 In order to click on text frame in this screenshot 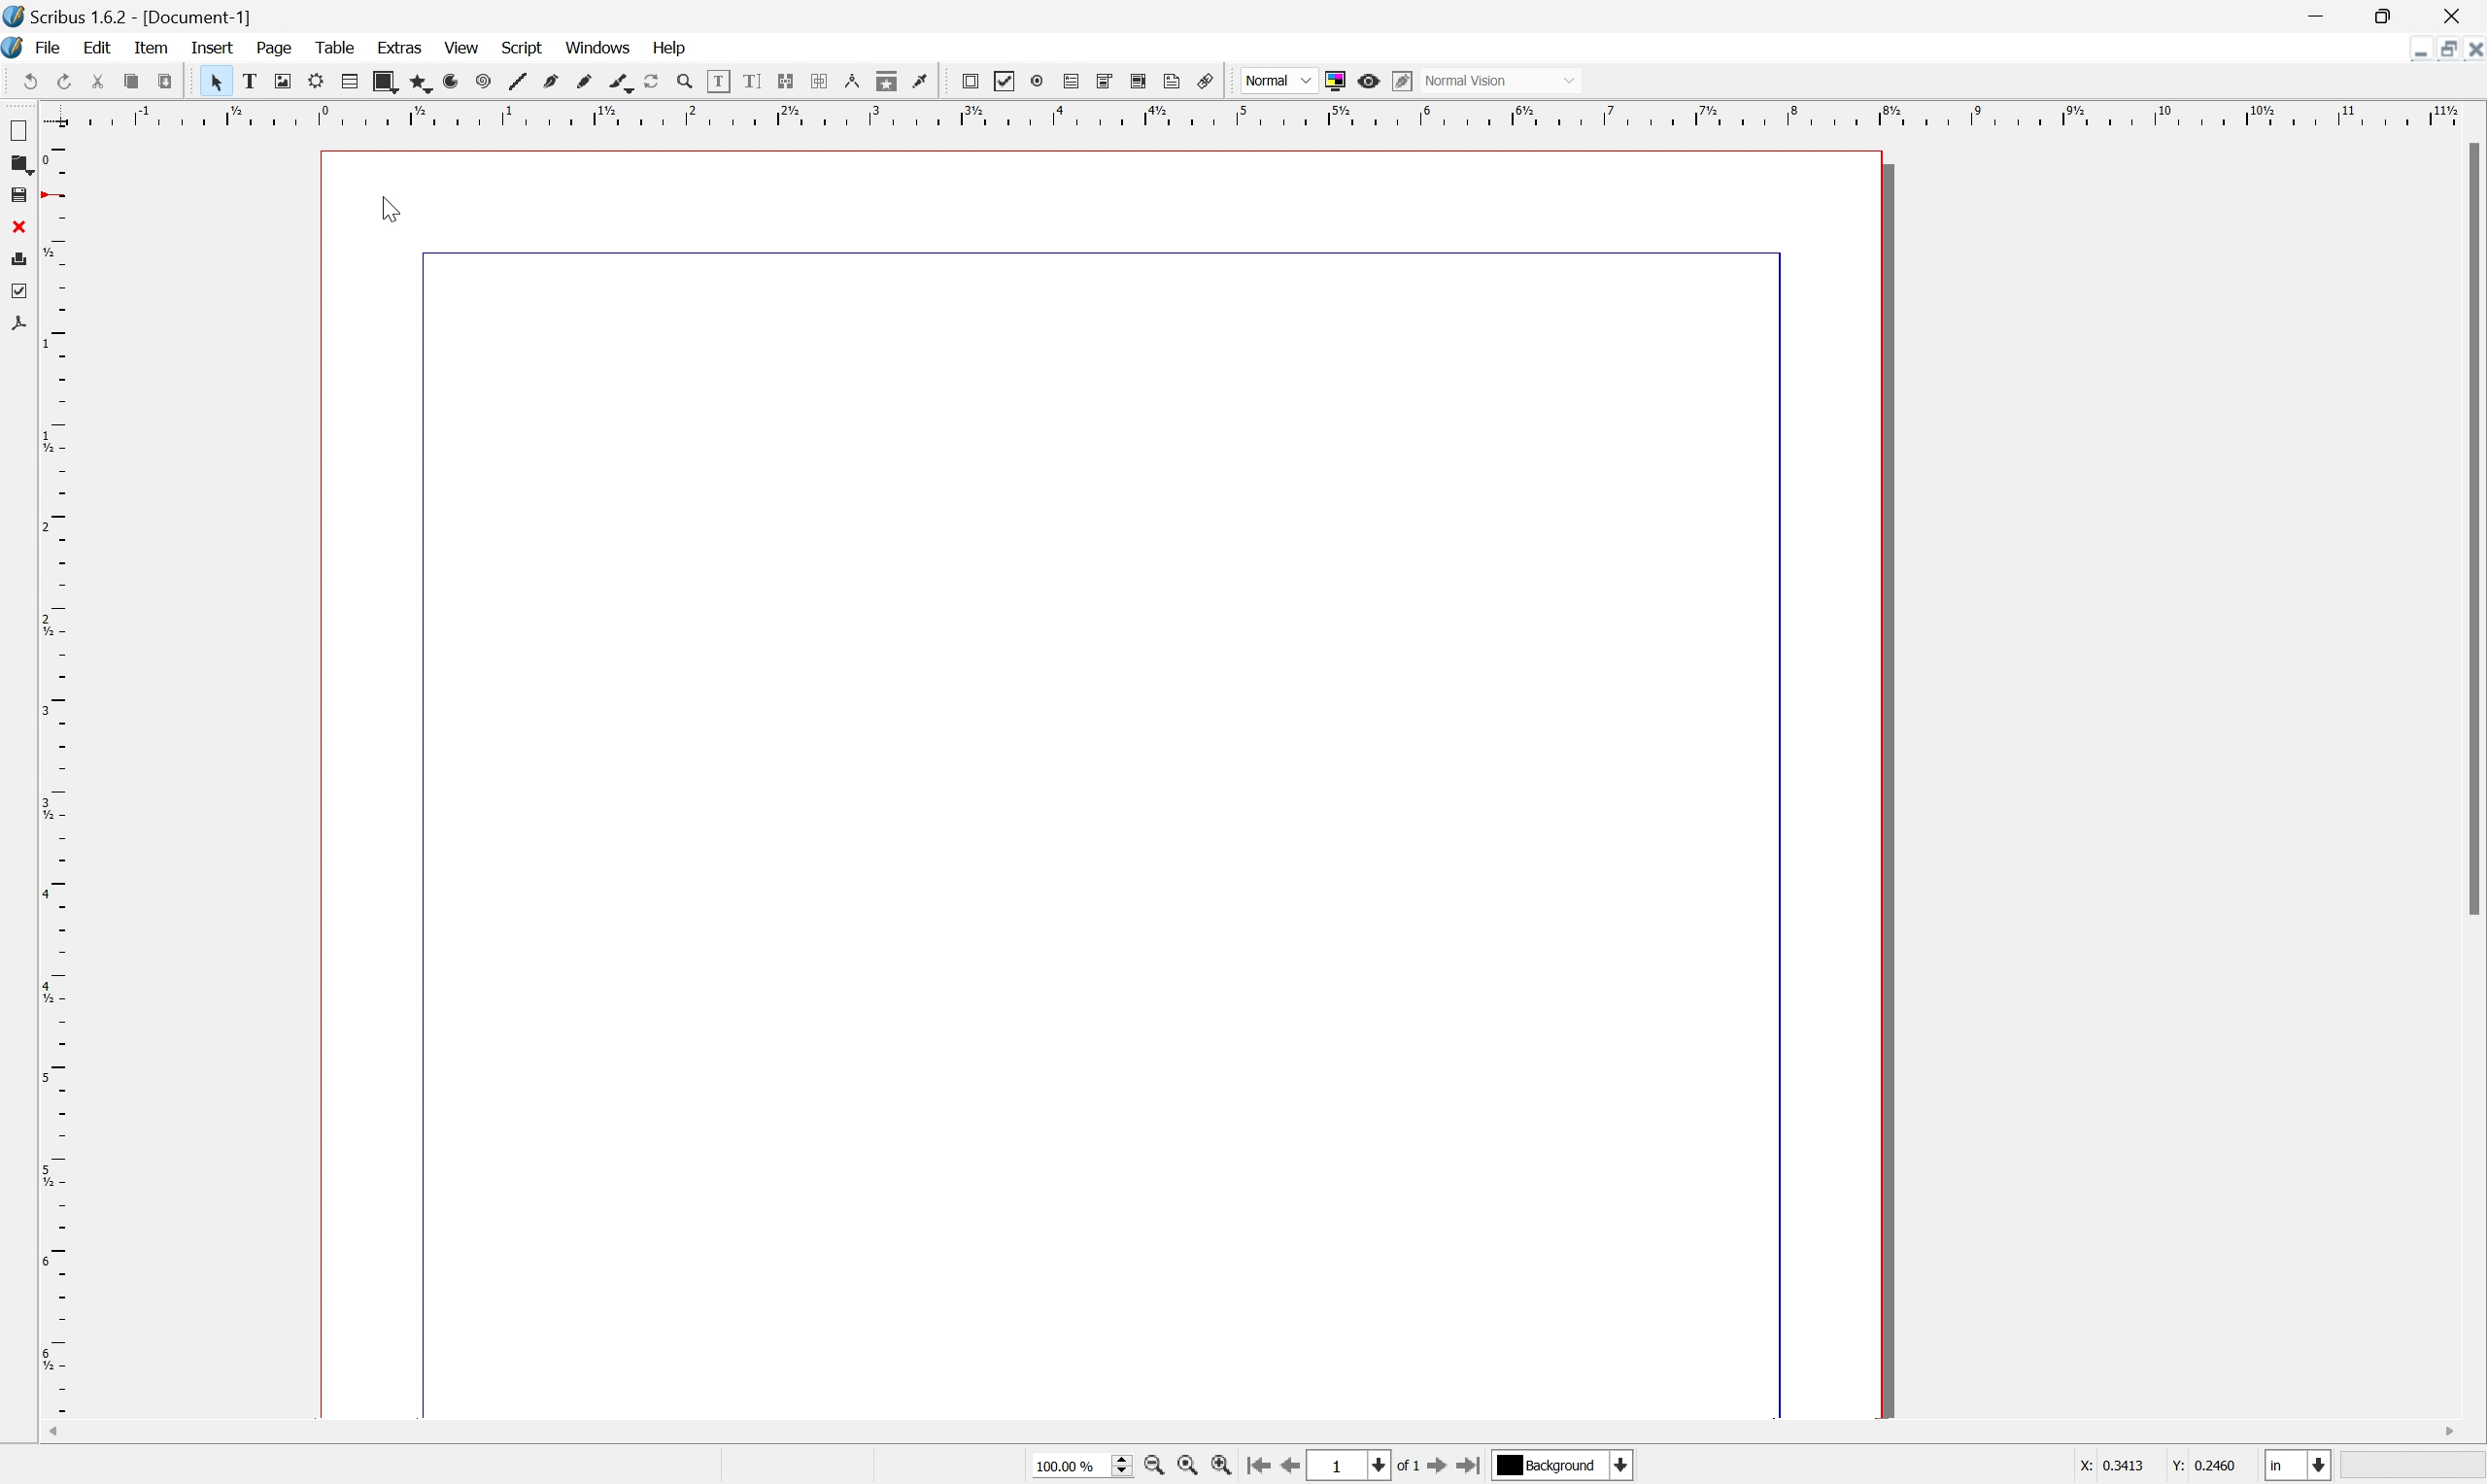, I will do `click(483, 81)`.